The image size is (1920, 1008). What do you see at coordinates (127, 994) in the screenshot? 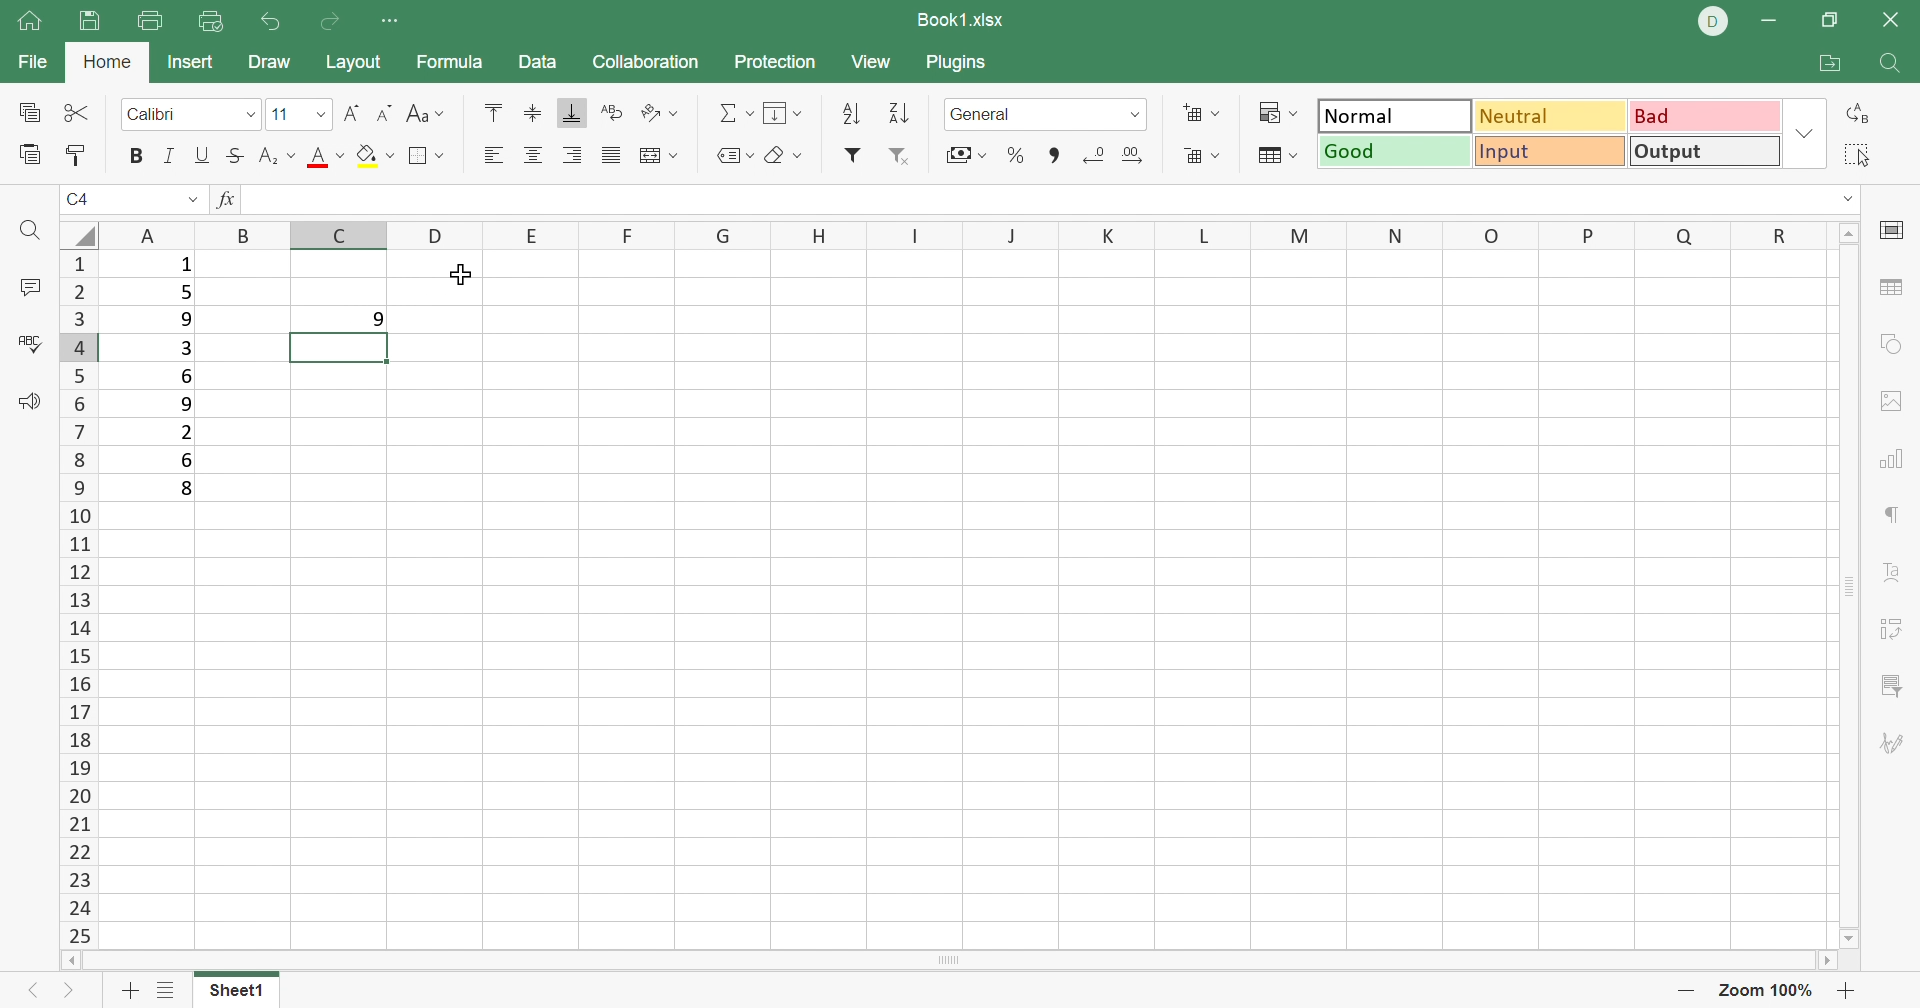
I see `Add sheet` at bounding box center [127, 994].